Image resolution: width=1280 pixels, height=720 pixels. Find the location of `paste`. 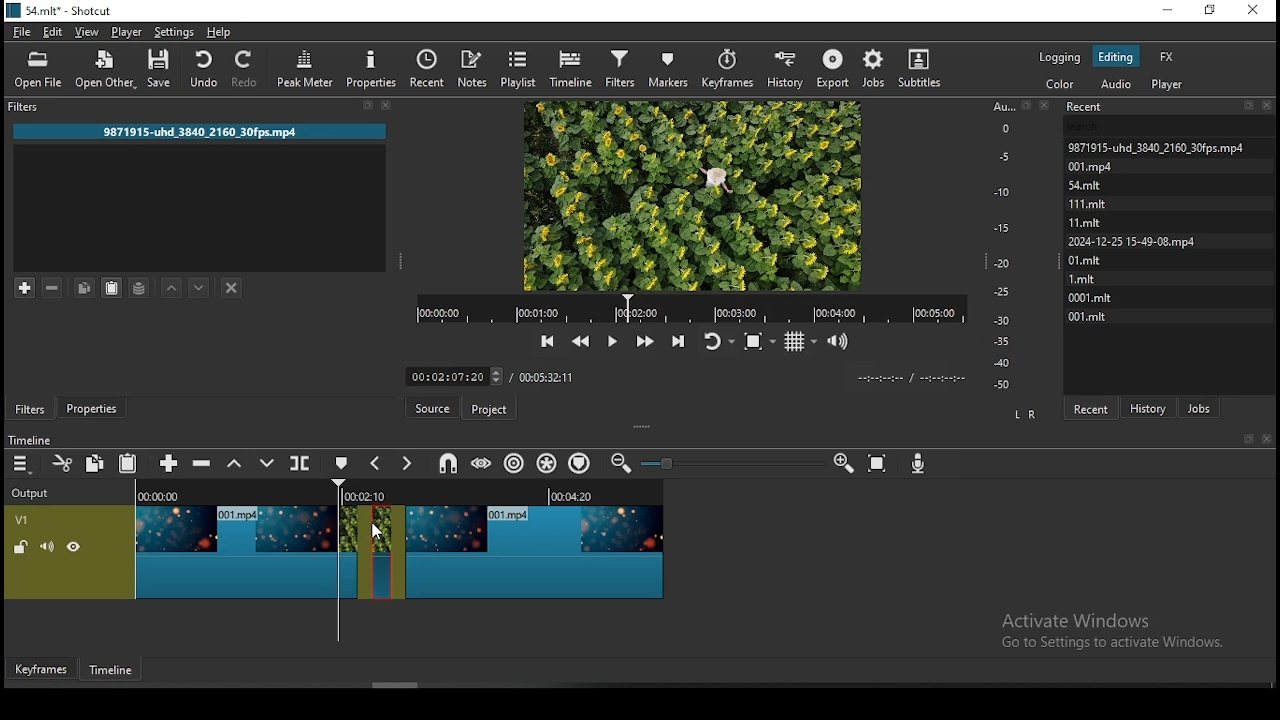

paste is located at coordinates (128, 462).